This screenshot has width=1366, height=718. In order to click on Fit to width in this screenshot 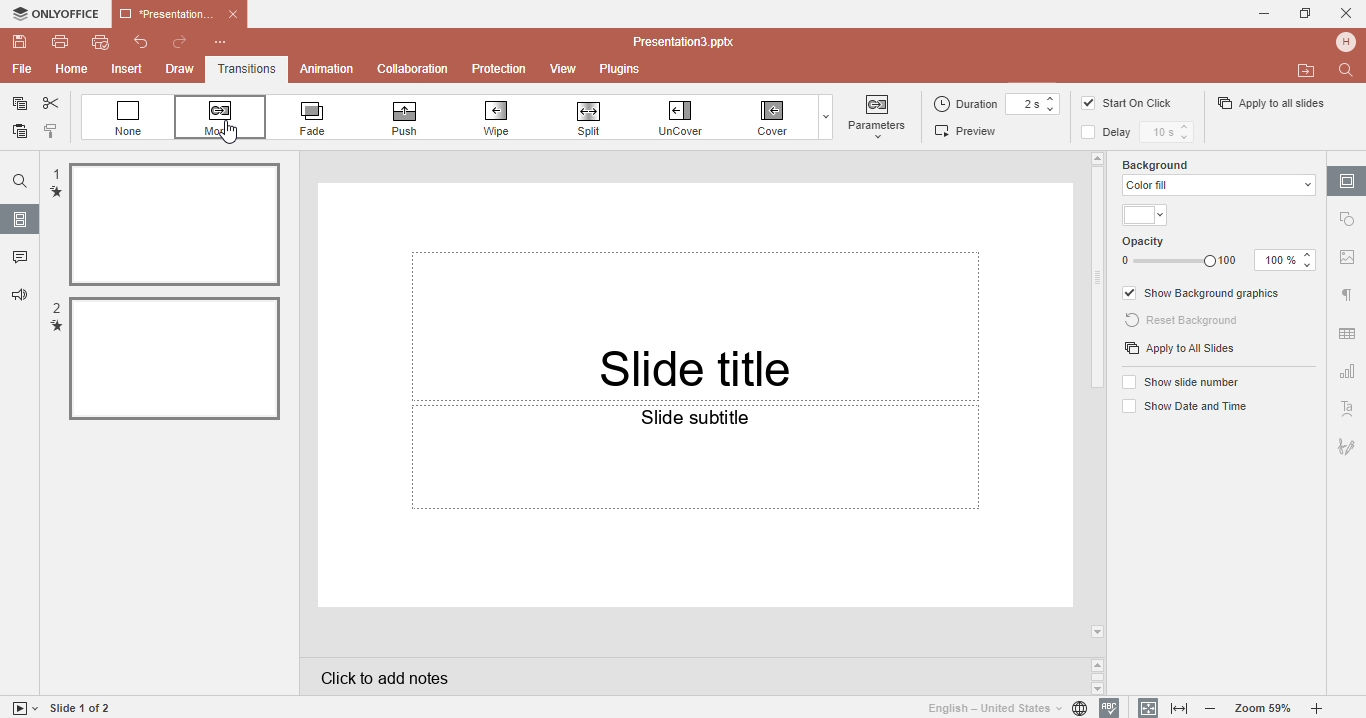, I will do `click(1181, 709)`.